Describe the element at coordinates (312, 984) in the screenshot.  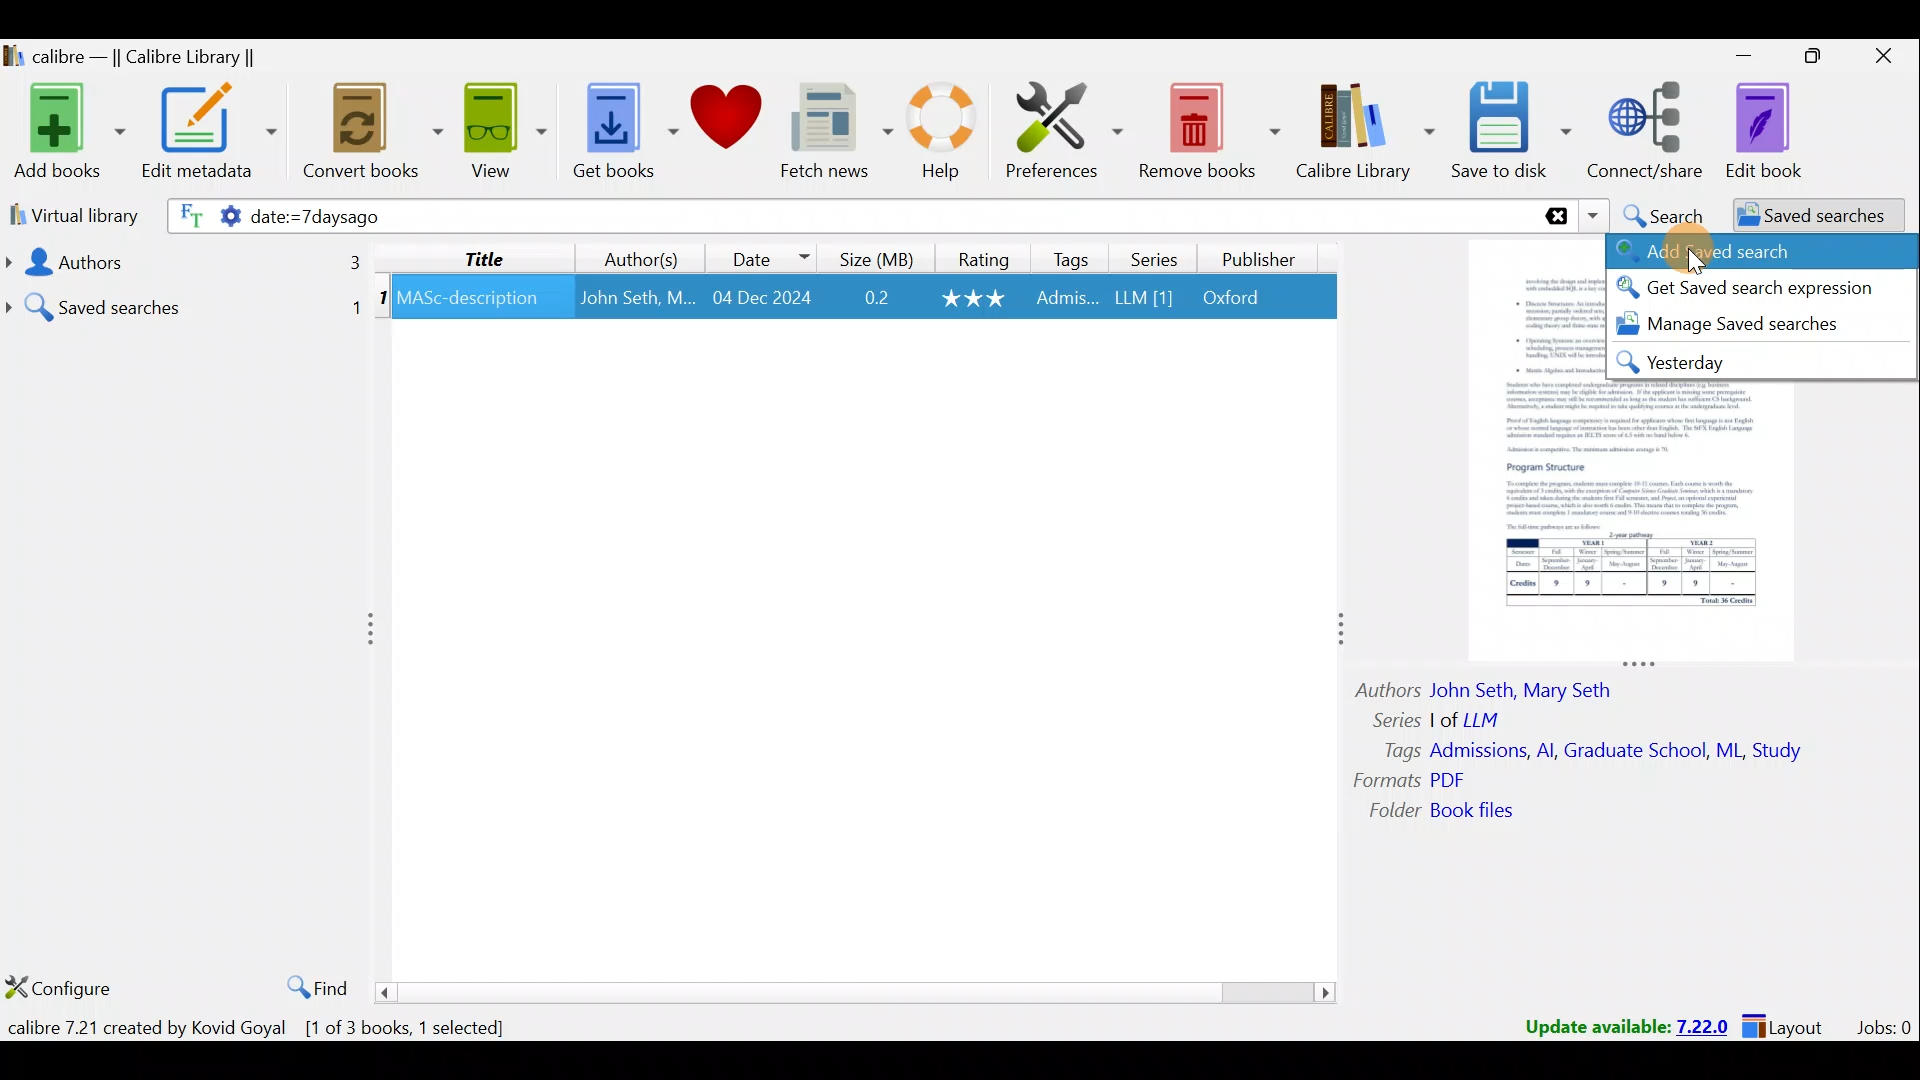
I see `Find` at that location.